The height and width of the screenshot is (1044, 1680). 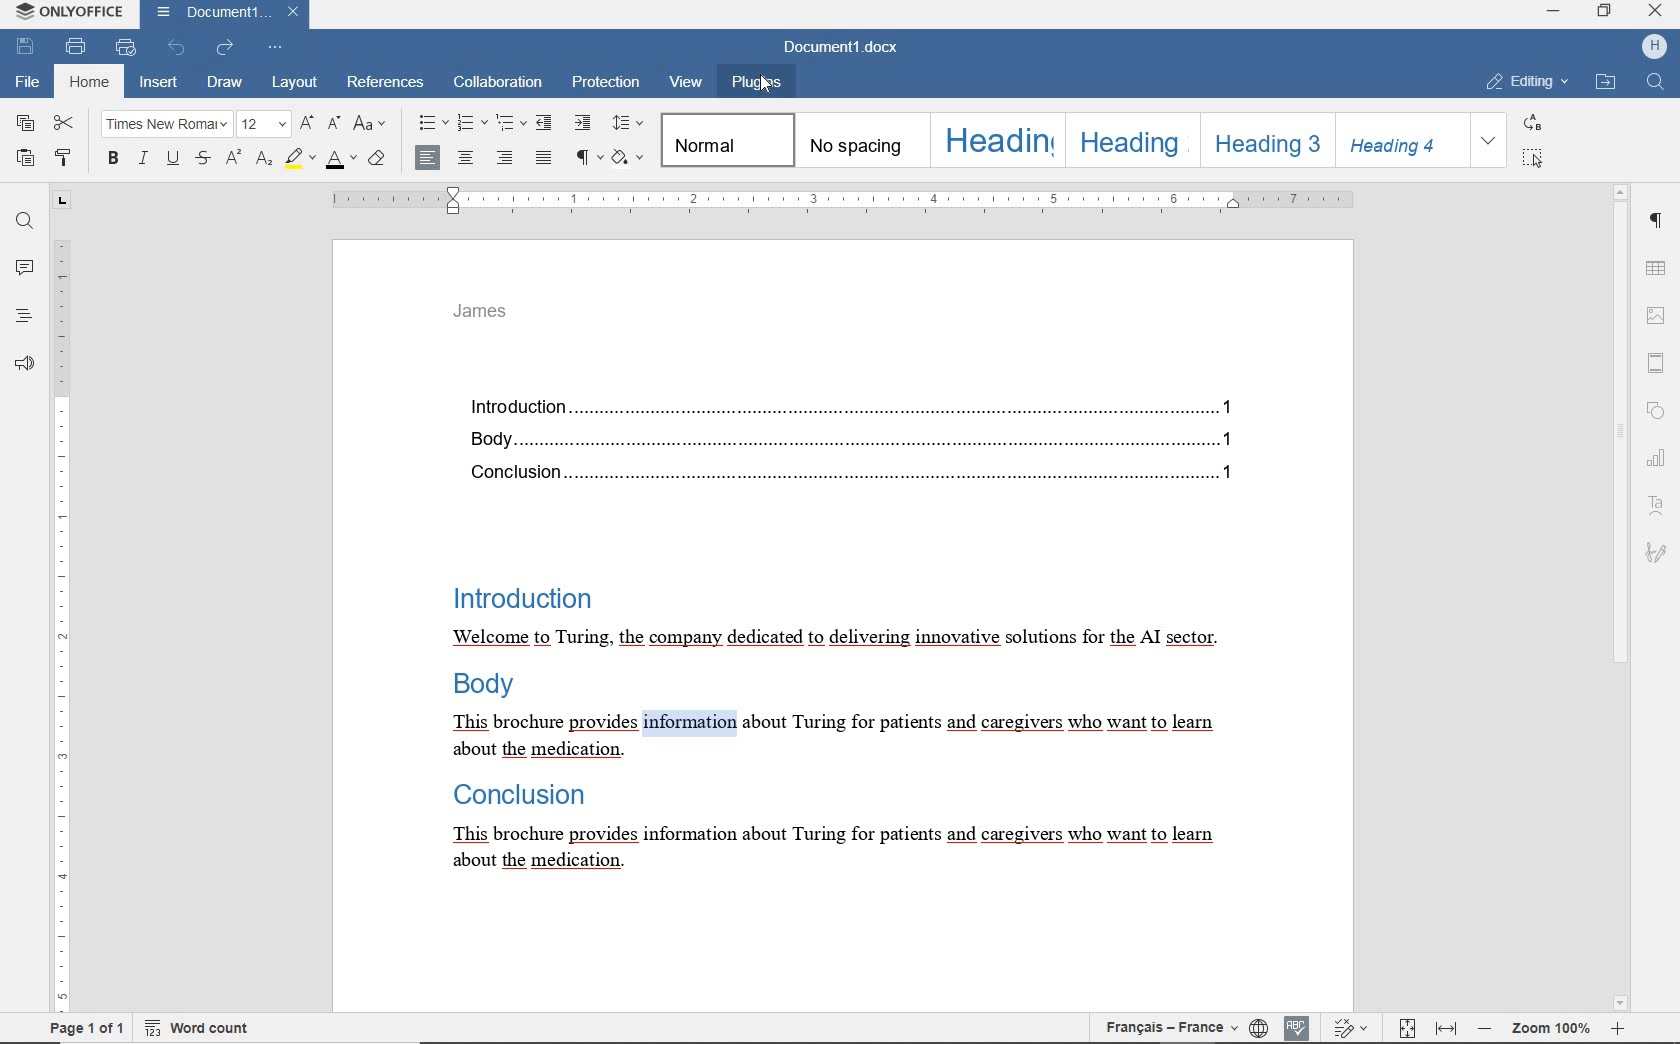 What do you see at coordinates (859, 139) in the screenshot?
I see `NO SPACING` at bounding box center [859, 139].